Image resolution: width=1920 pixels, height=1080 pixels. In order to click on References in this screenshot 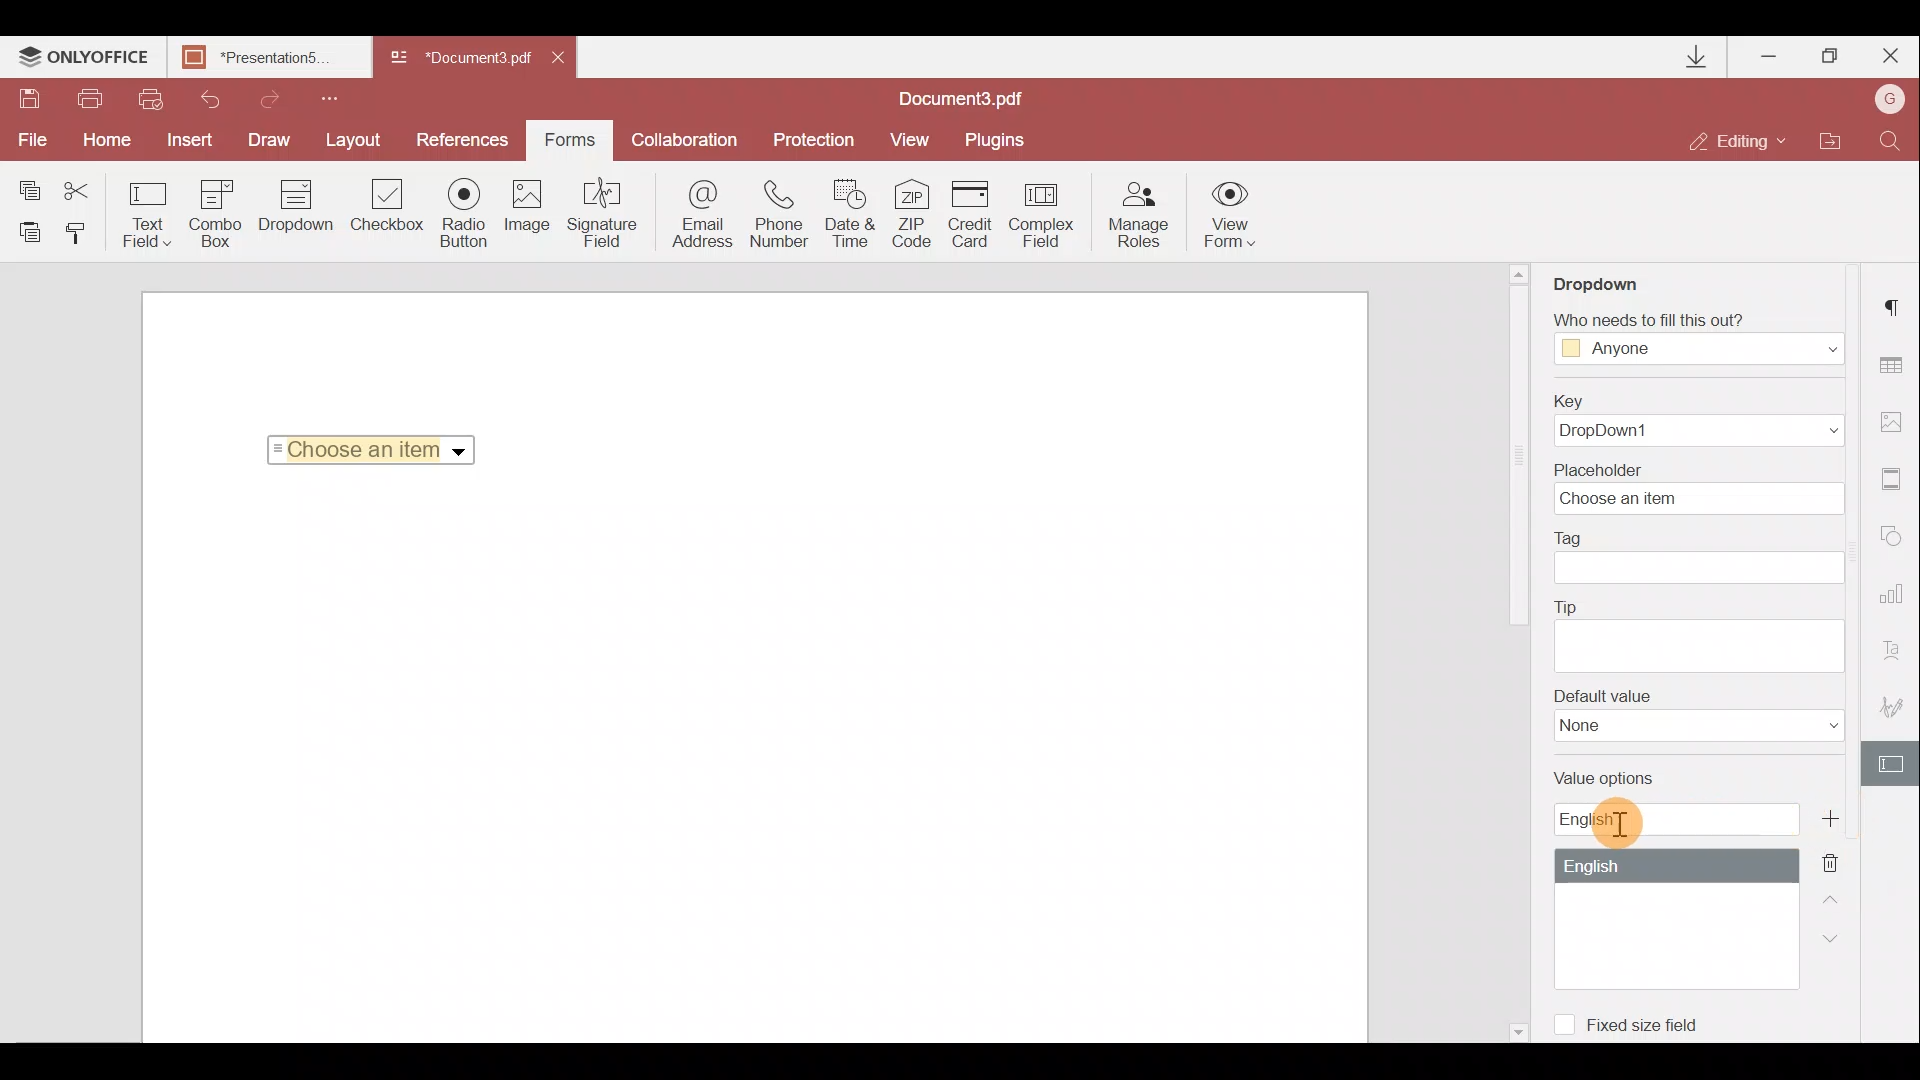, I will do `click(466, 138)`.